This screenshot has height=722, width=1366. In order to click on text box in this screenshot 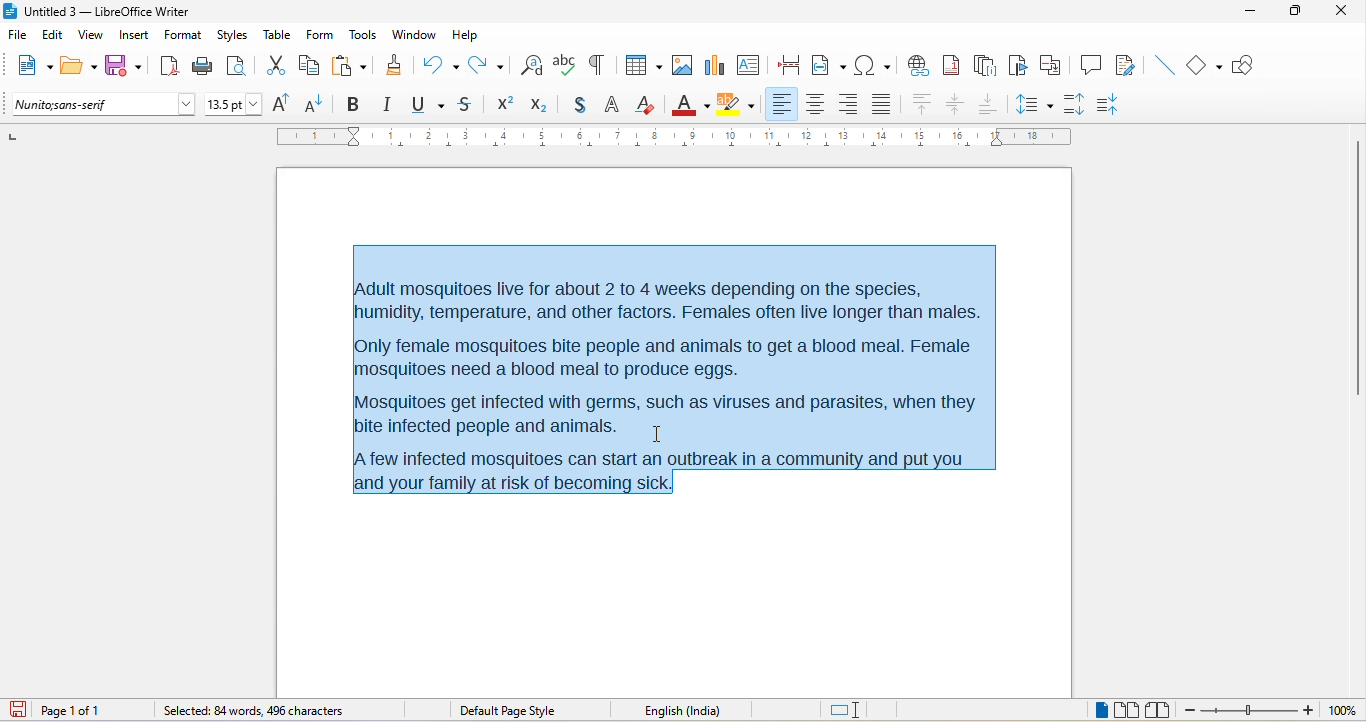, I will do `click(748, 64)`.